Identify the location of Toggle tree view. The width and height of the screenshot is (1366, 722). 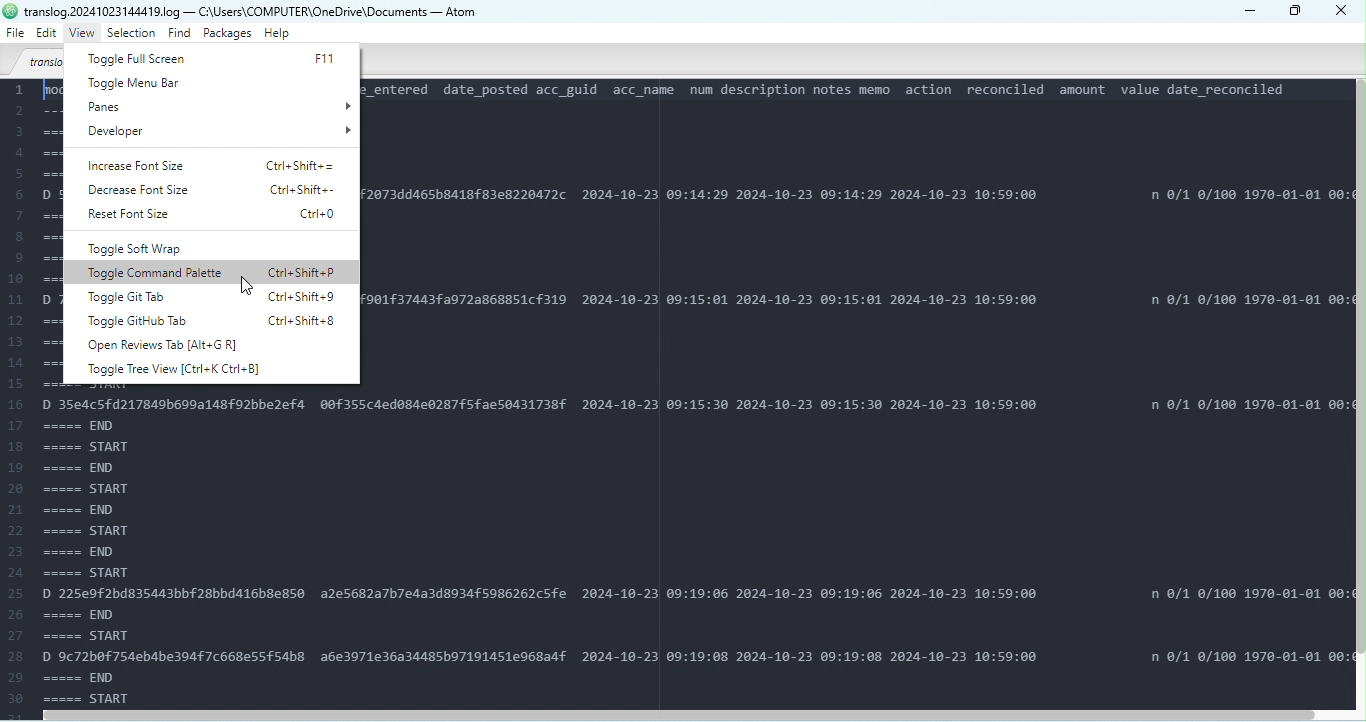
(180, 369).